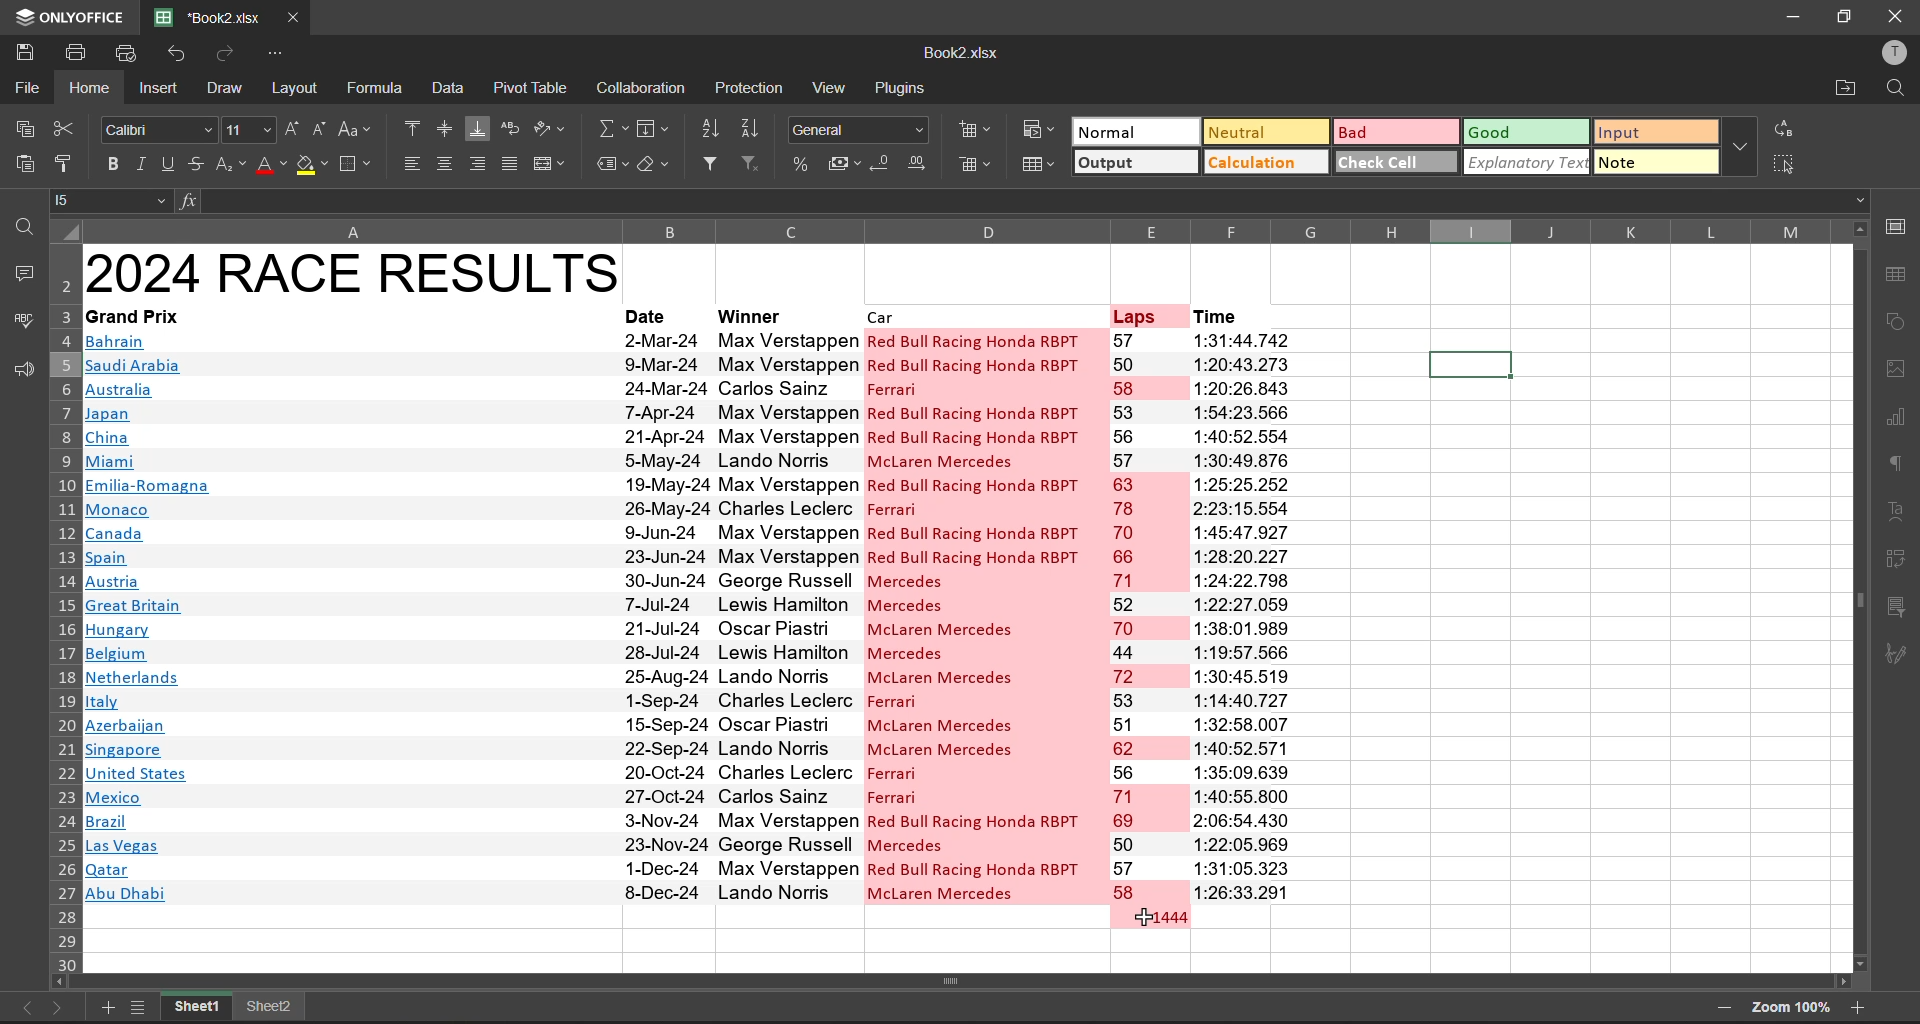 The width and height of the screenshot is (1920, 1024). Describe the element at coordinates (232, 165) in the screenshot. I see `sub/superscript` at that location.